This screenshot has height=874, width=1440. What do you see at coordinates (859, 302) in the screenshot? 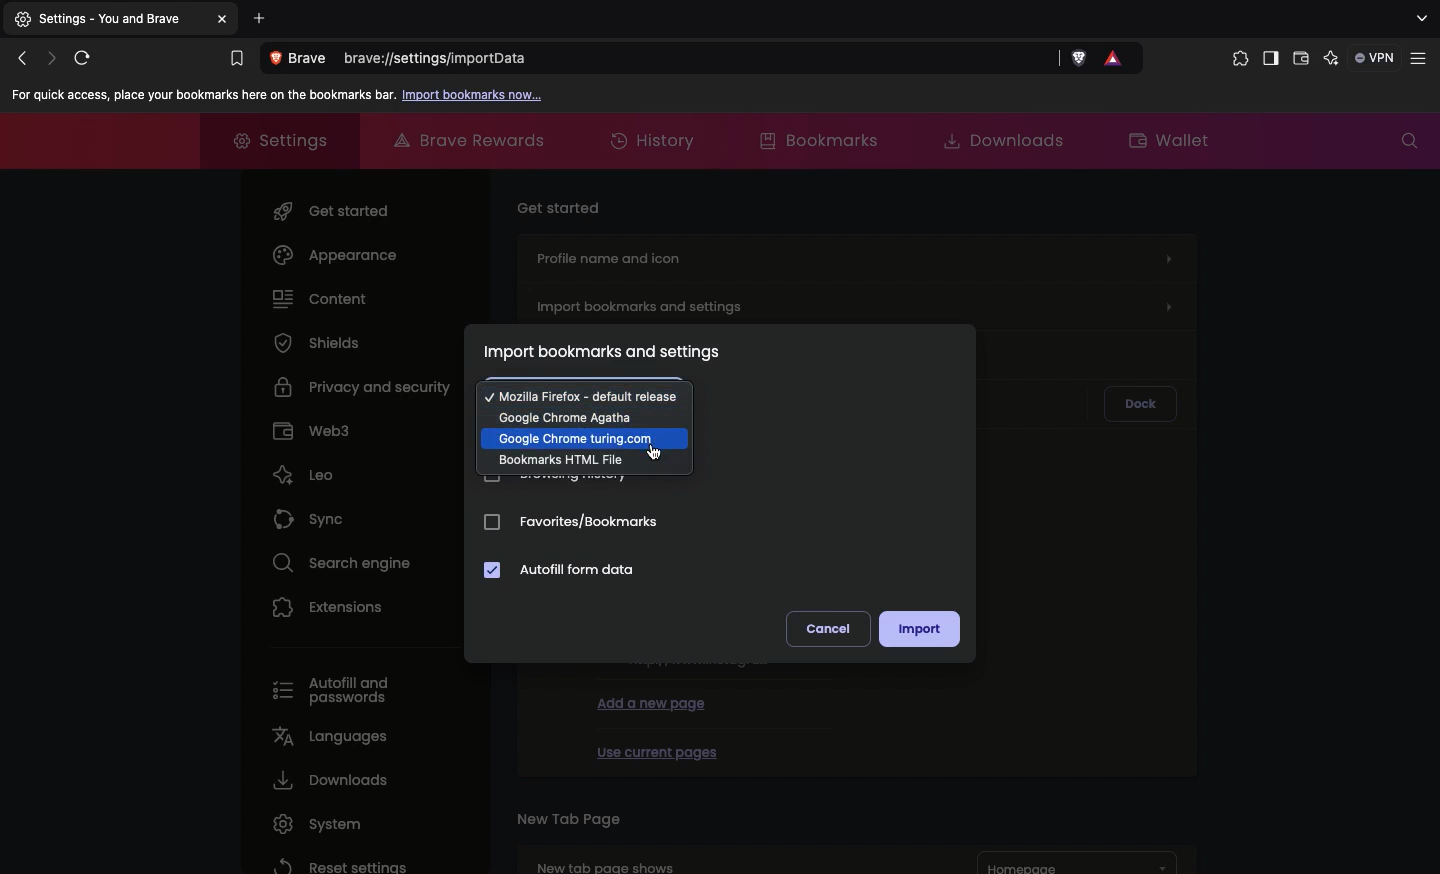
I see `Import bookmarks and settings` at bounding box center [859, 302].